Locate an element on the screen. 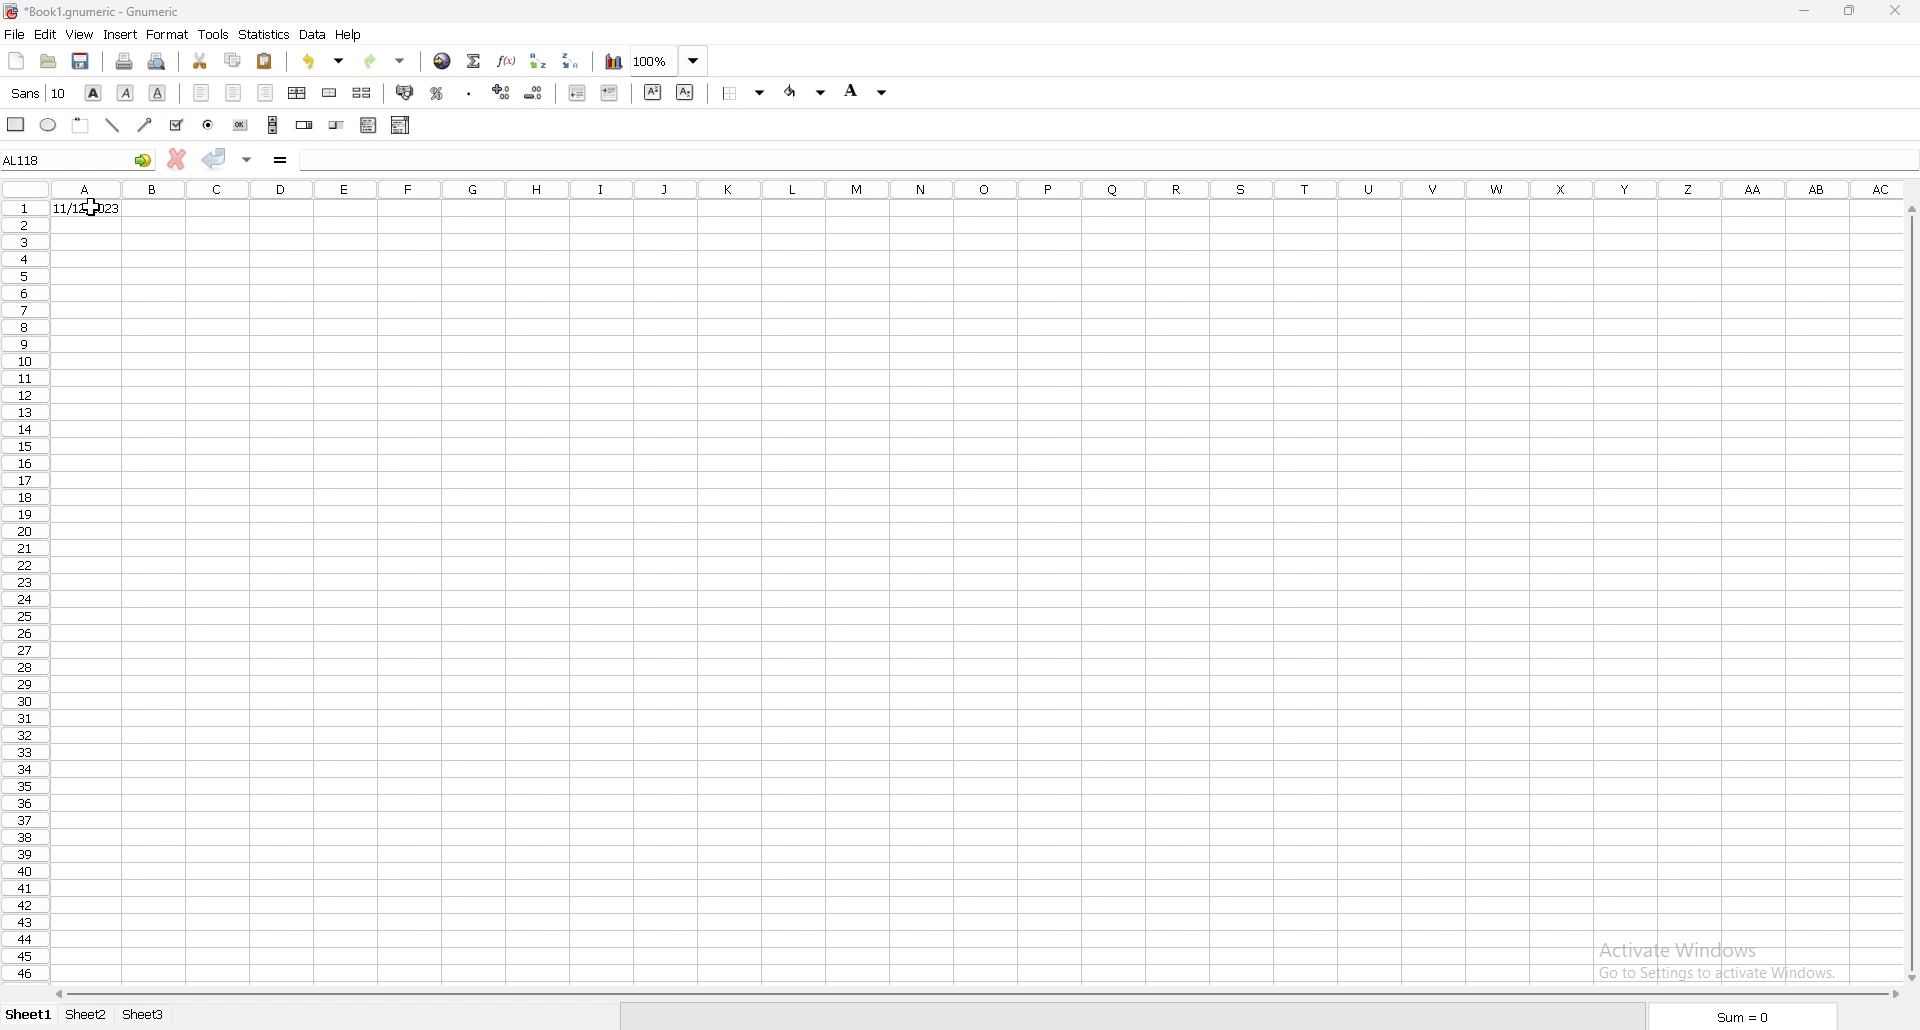 This screenshot has width=1920, height=1030. cancel changes is located at coordinates (176, 159).